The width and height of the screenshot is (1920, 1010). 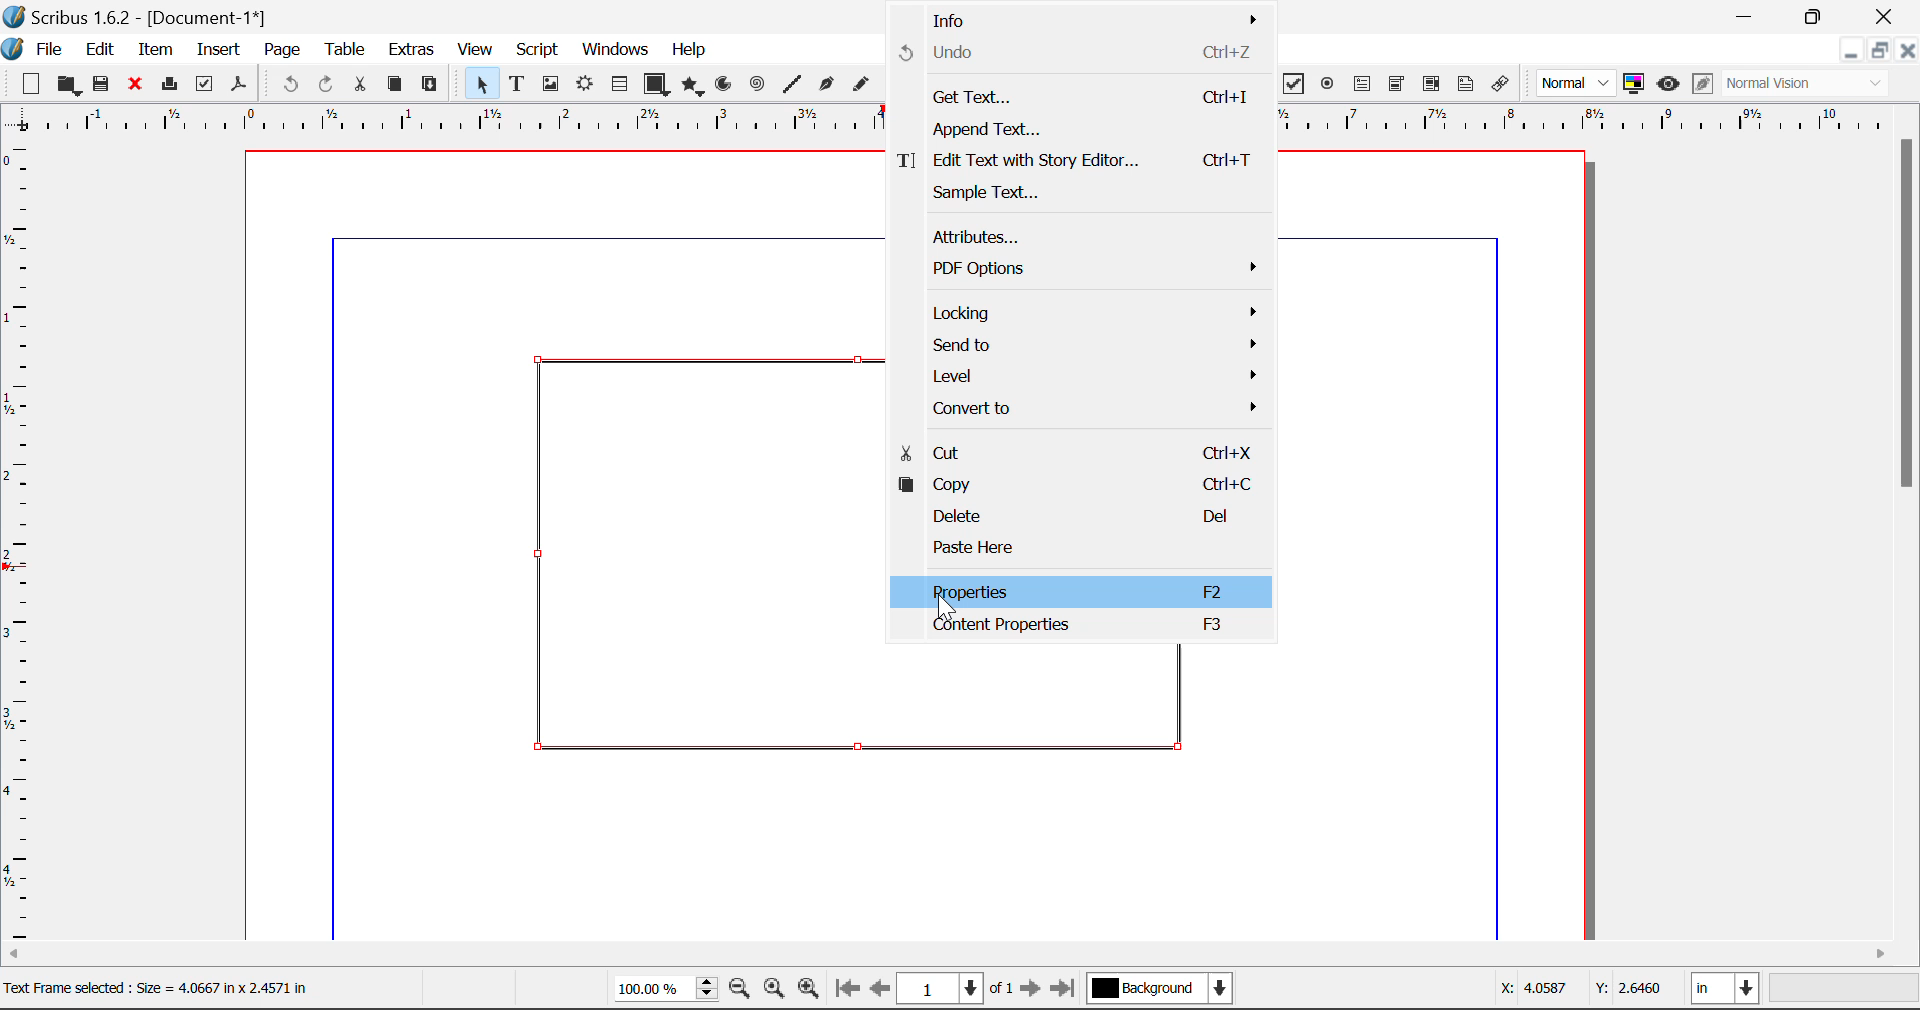 I want to click on Locking, so click(x=1091, y=314).